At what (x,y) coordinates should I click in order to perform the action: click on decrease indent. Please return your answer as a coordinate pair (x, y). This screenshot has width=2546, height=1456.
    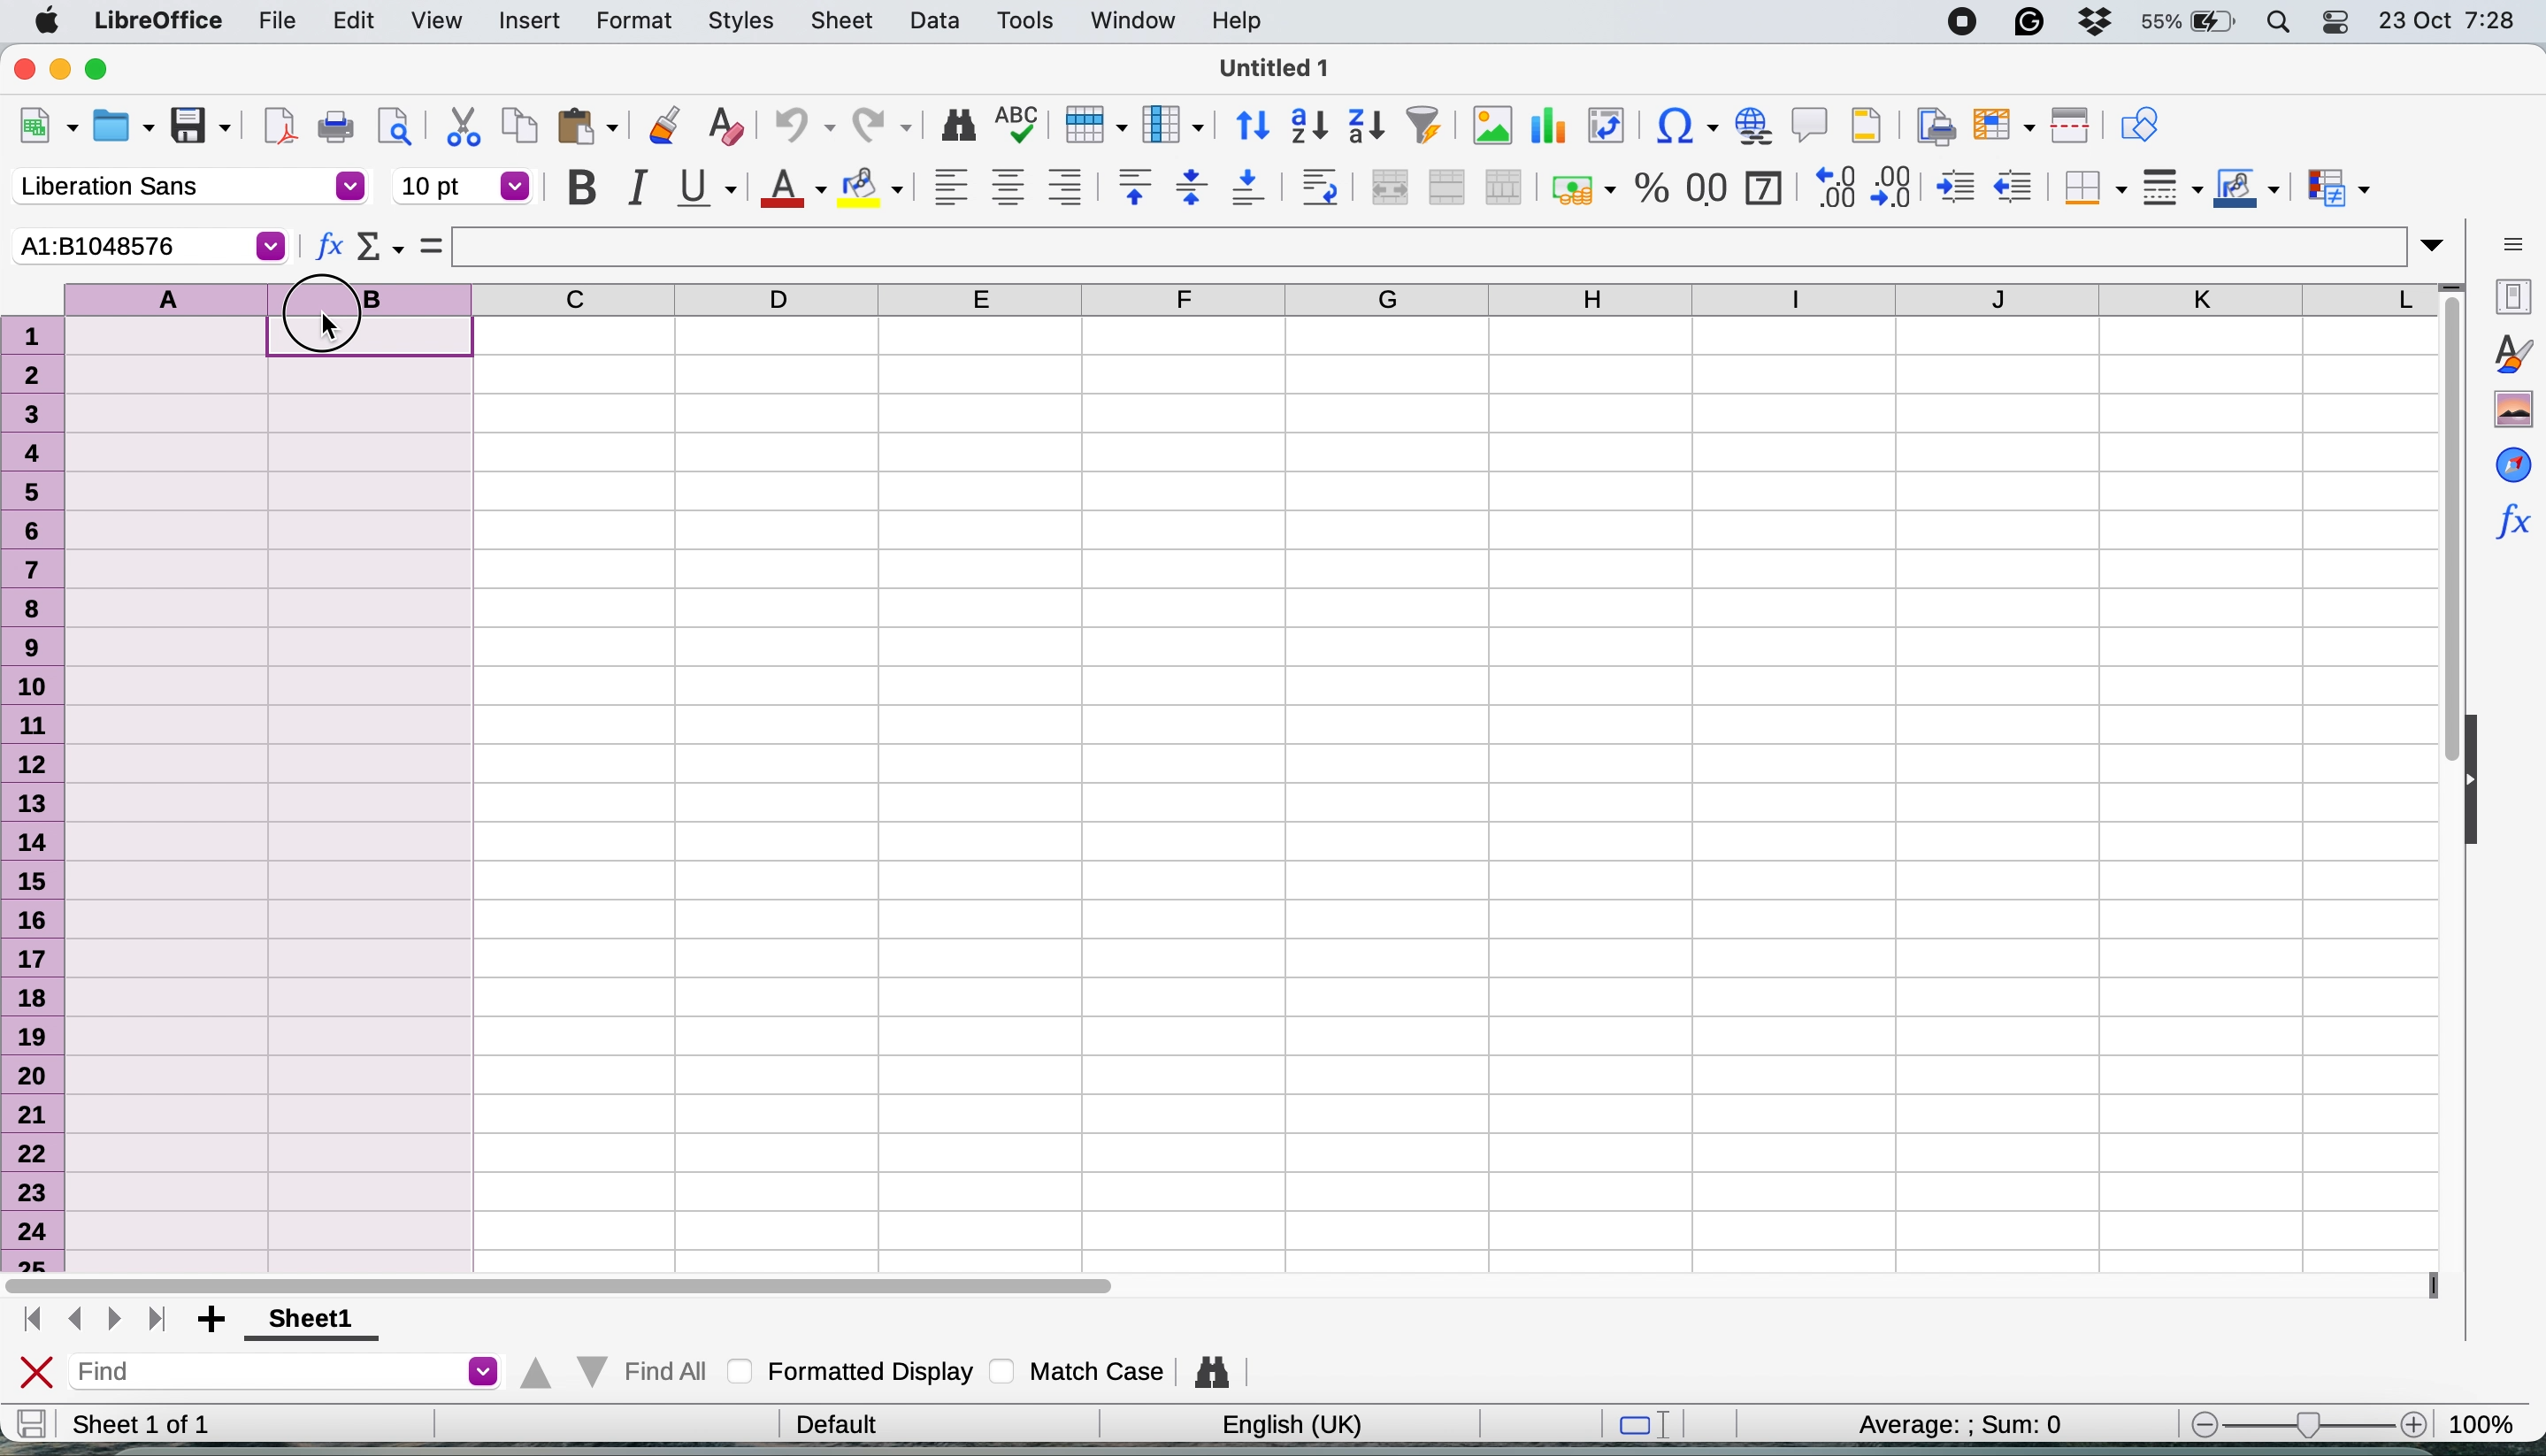
    Looking at the image, I should click on (2016, 185).